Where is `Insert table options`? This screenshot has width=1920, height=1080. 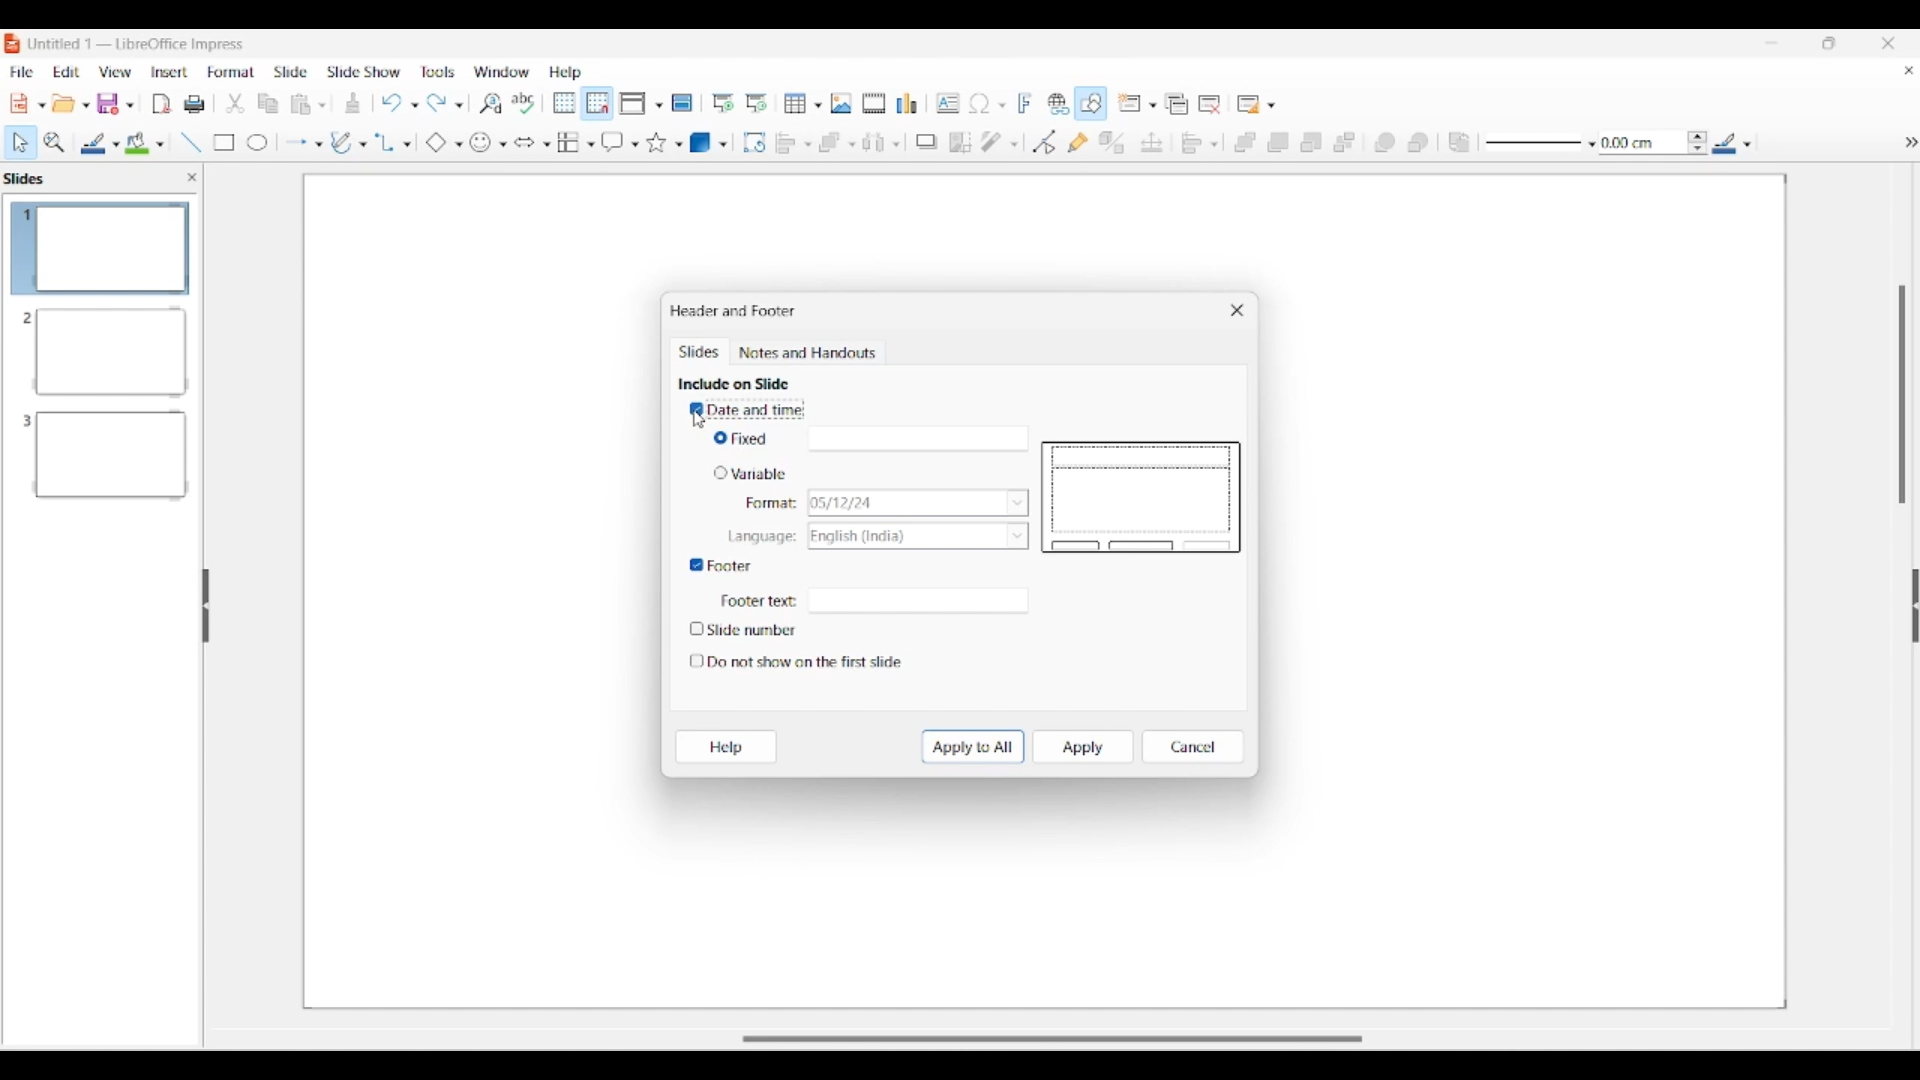
Insert table options is located at coordinates (803, 103).